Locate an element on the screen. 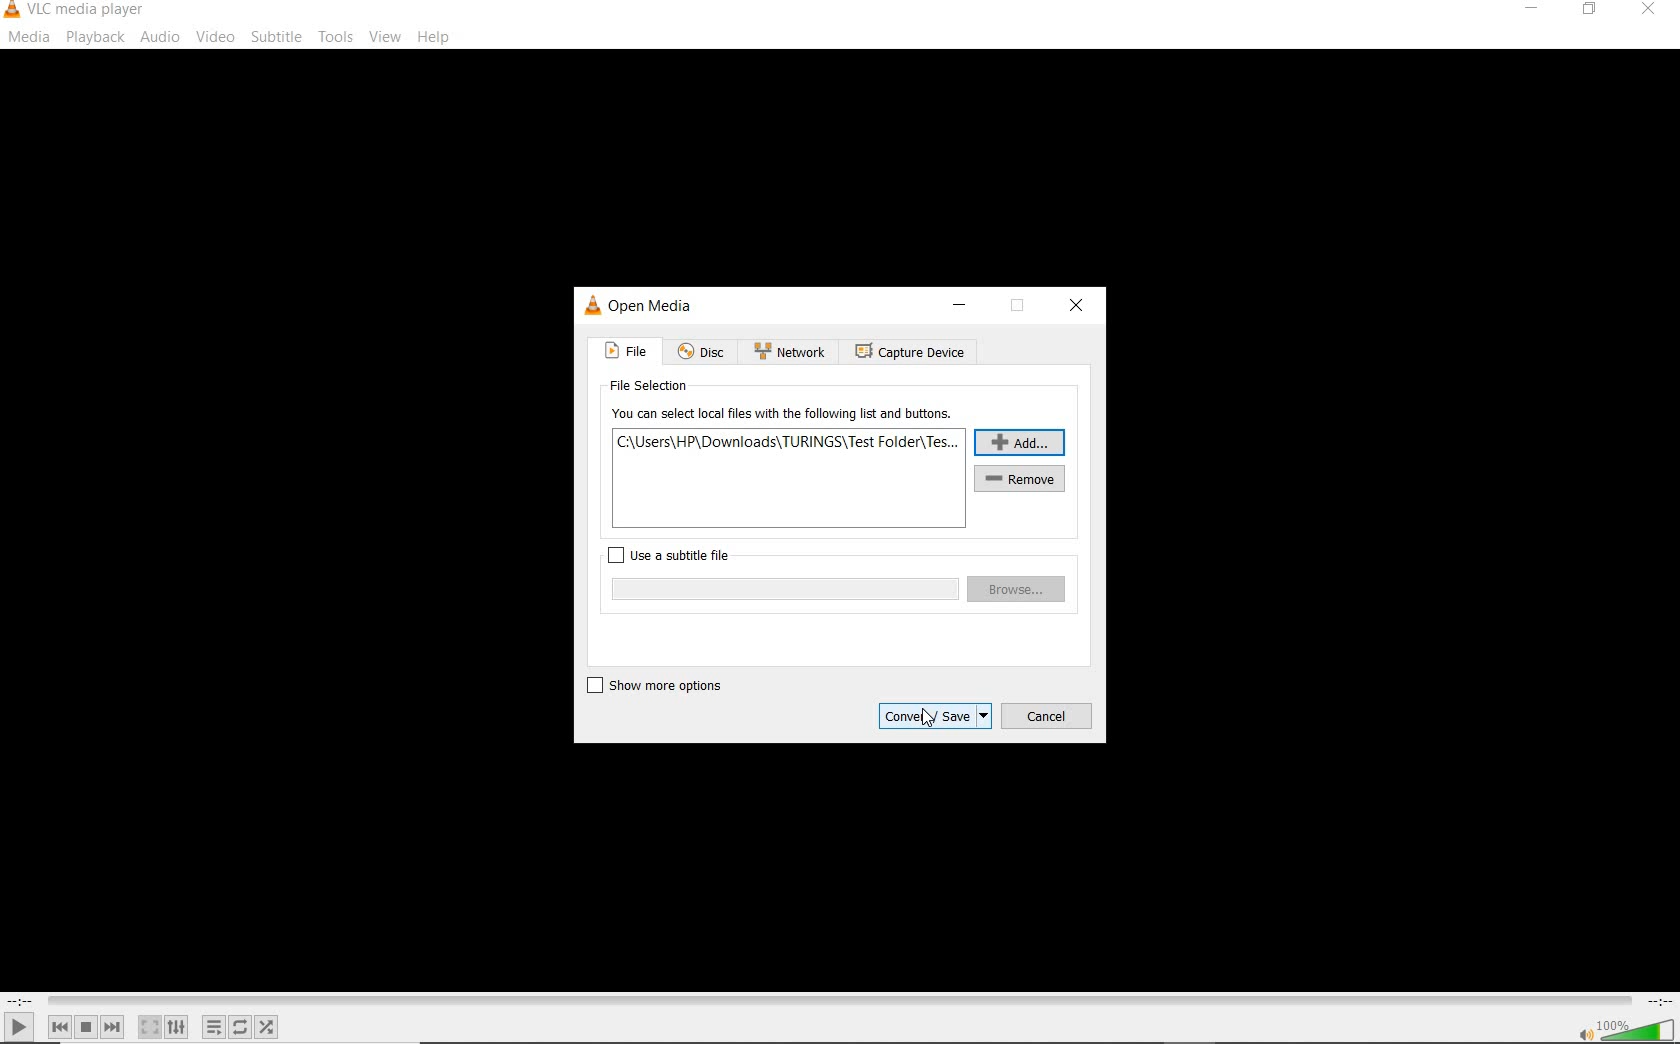 Image resolution: width=1680 pixels, height=1044 pixels. file selection is located at coordinates (646, 387).